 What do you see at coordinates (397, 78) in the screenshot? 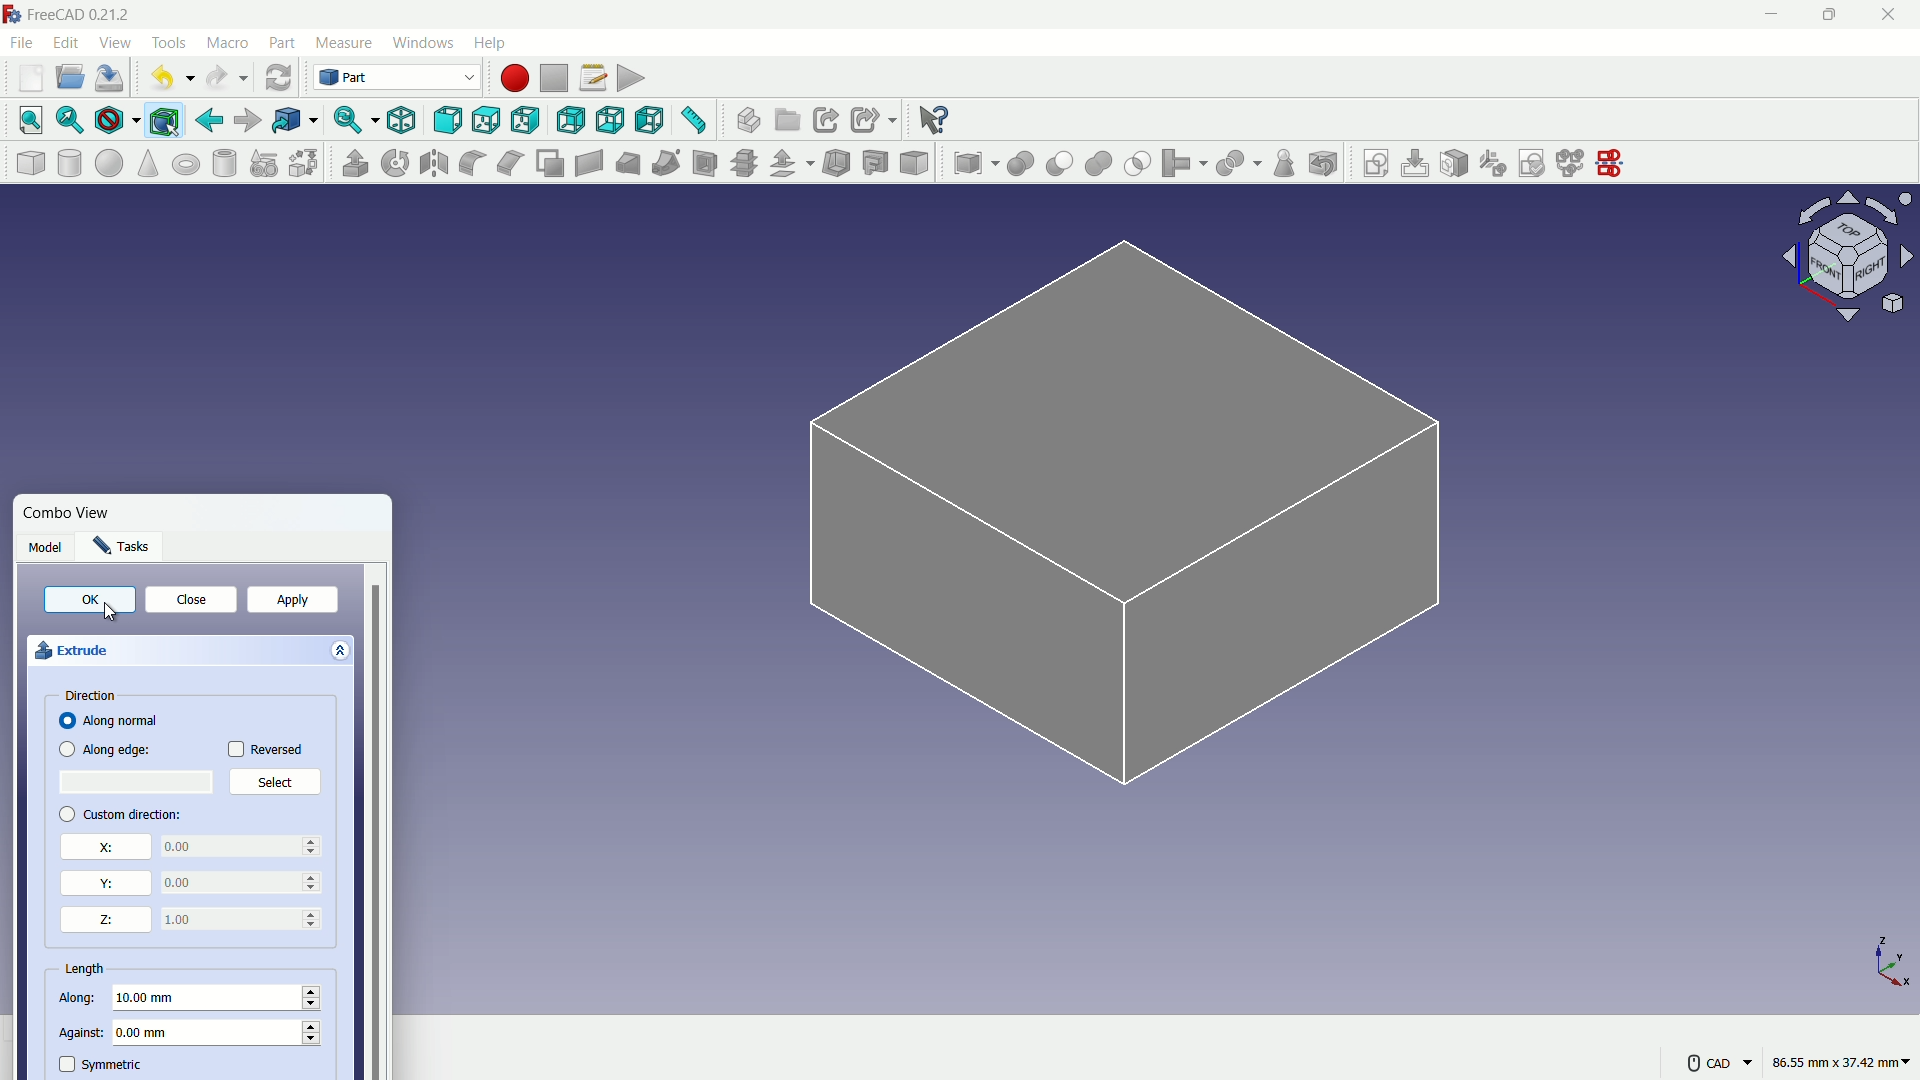
I see `switch workbenches` at bounding box center [397, 78].